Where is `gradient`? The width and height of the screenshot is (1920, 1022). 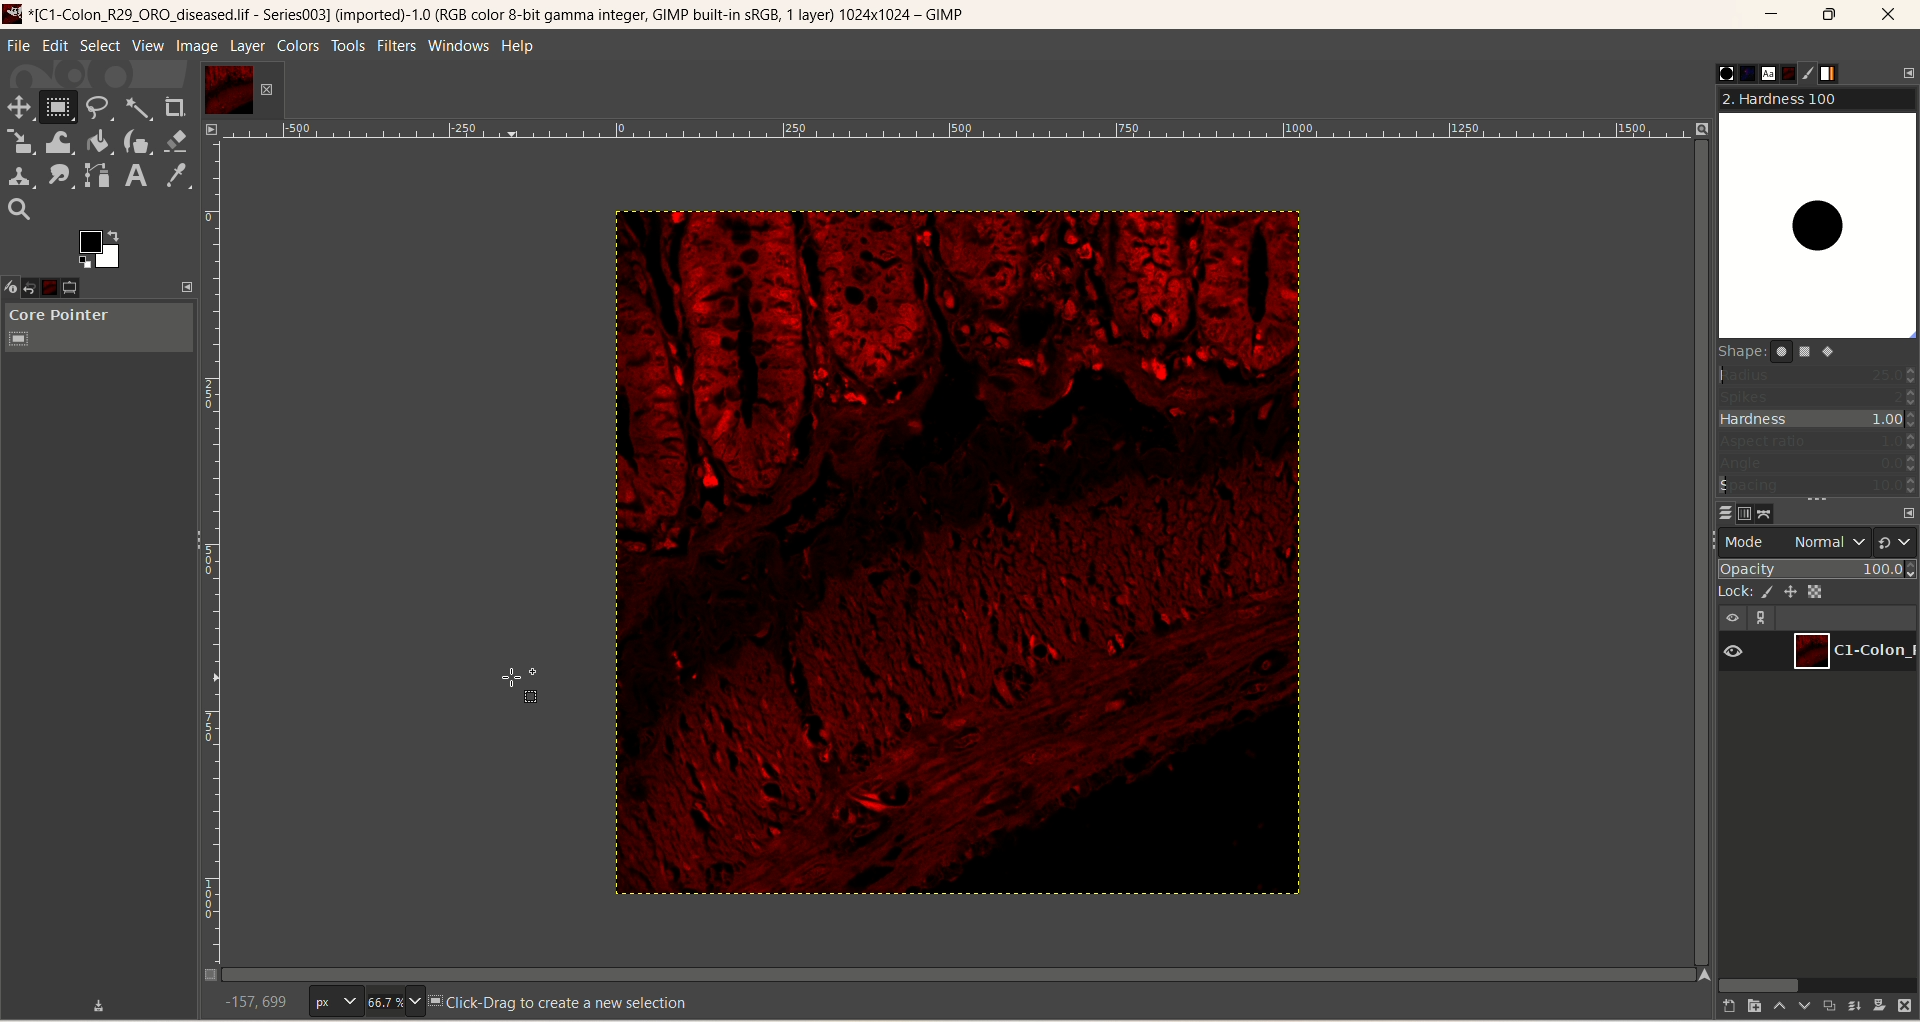
gradient is located at coordinates (1841, 74).